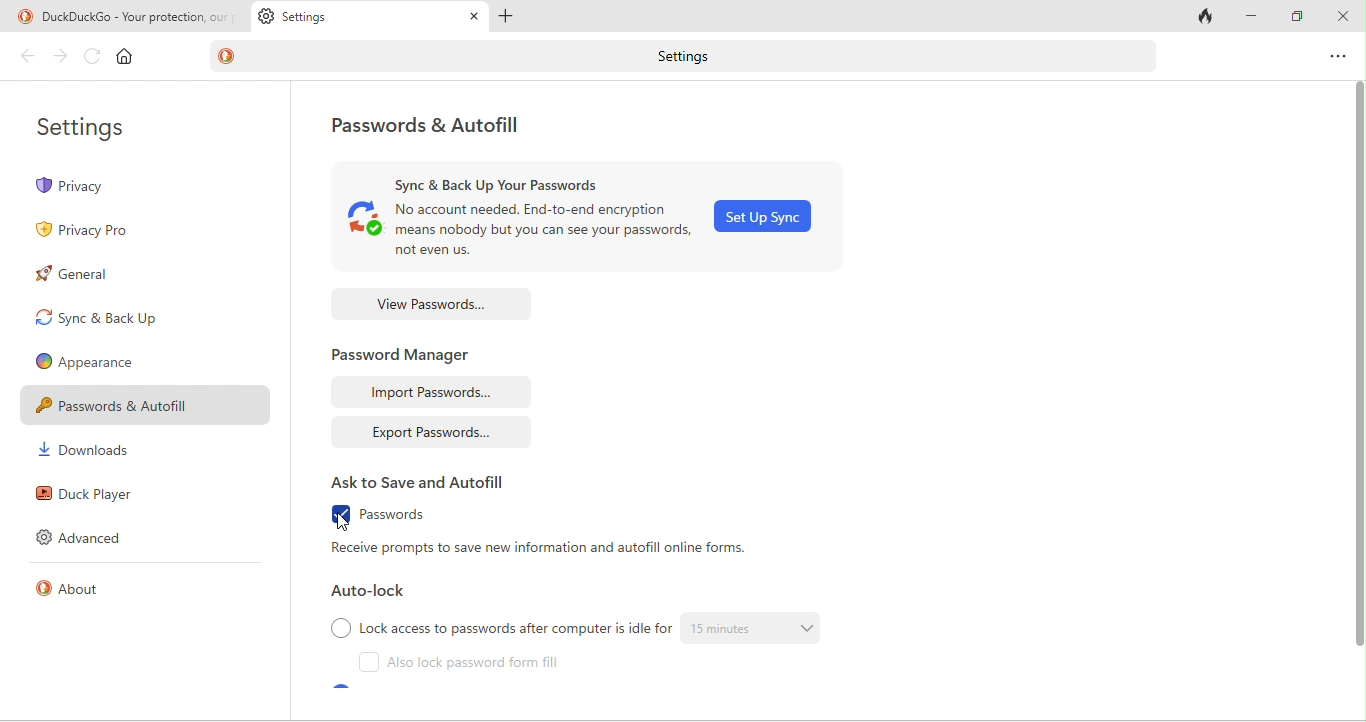  I want to click on add tab, so click(509, 17).